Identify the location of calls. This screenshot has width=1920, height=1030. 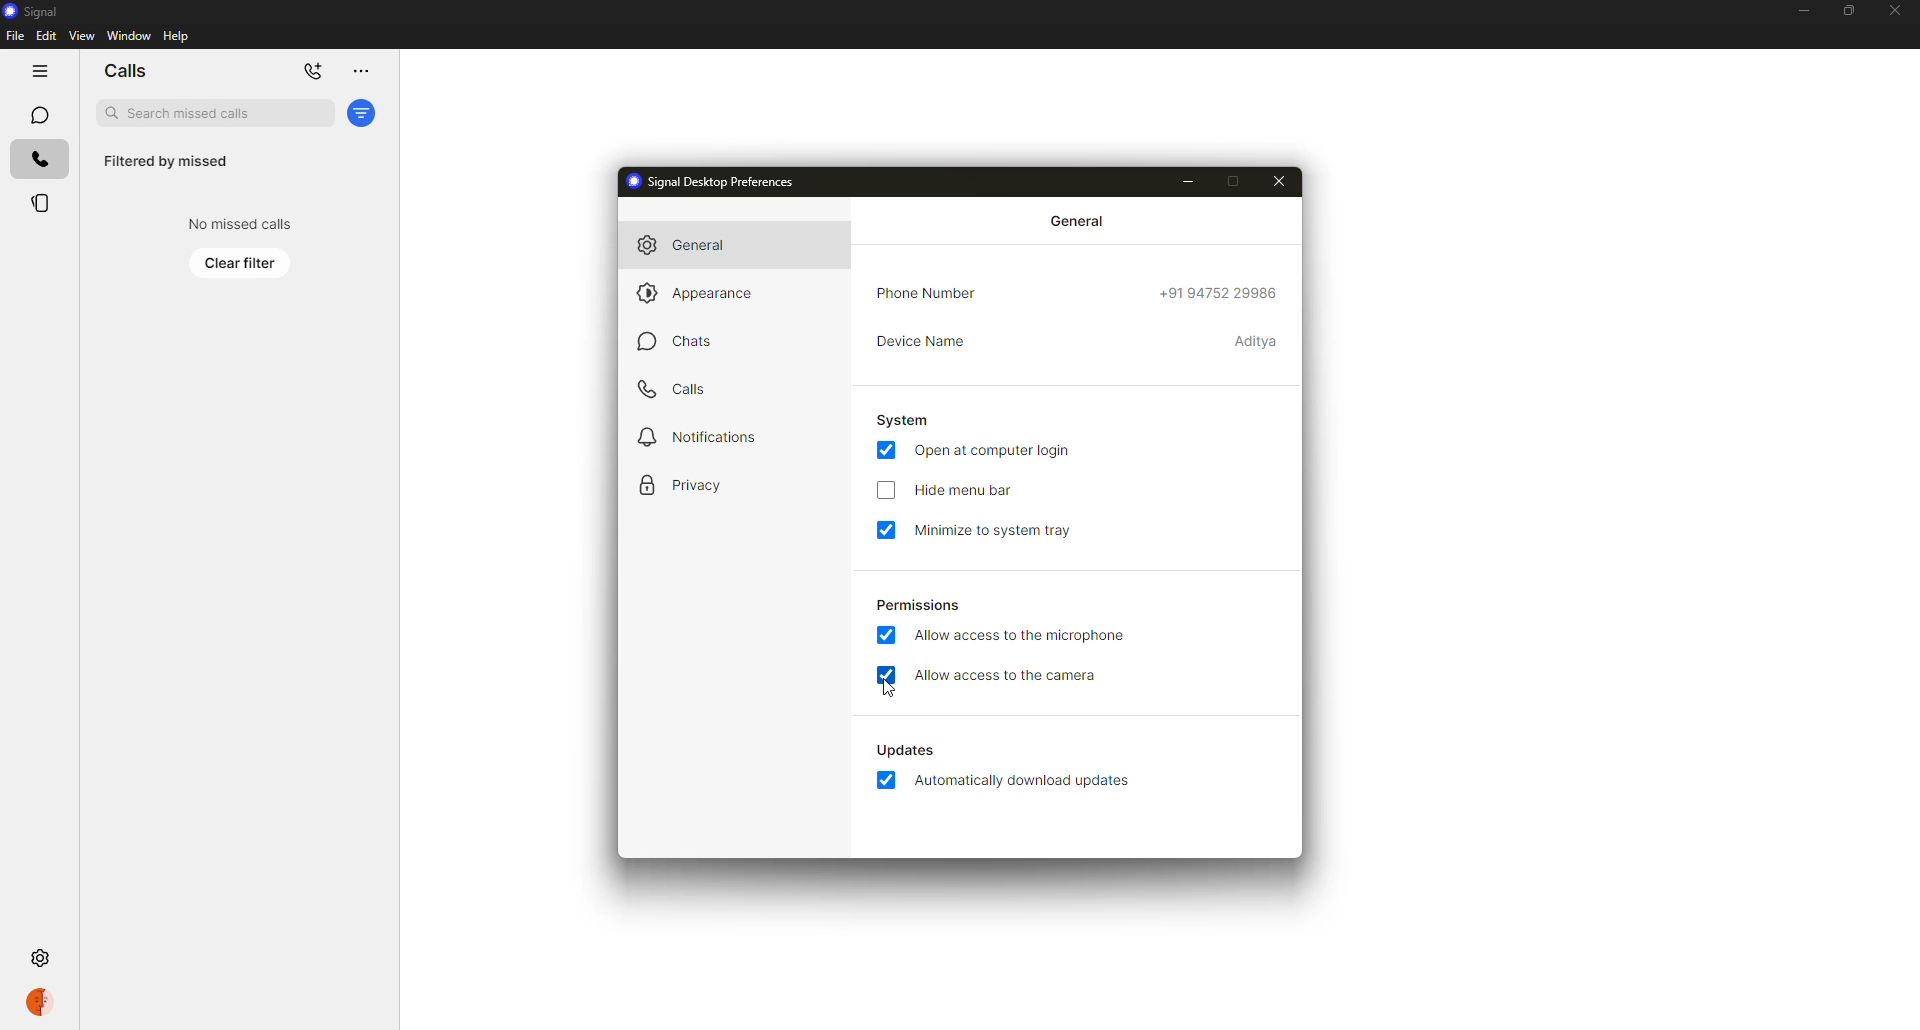
(126, 71).